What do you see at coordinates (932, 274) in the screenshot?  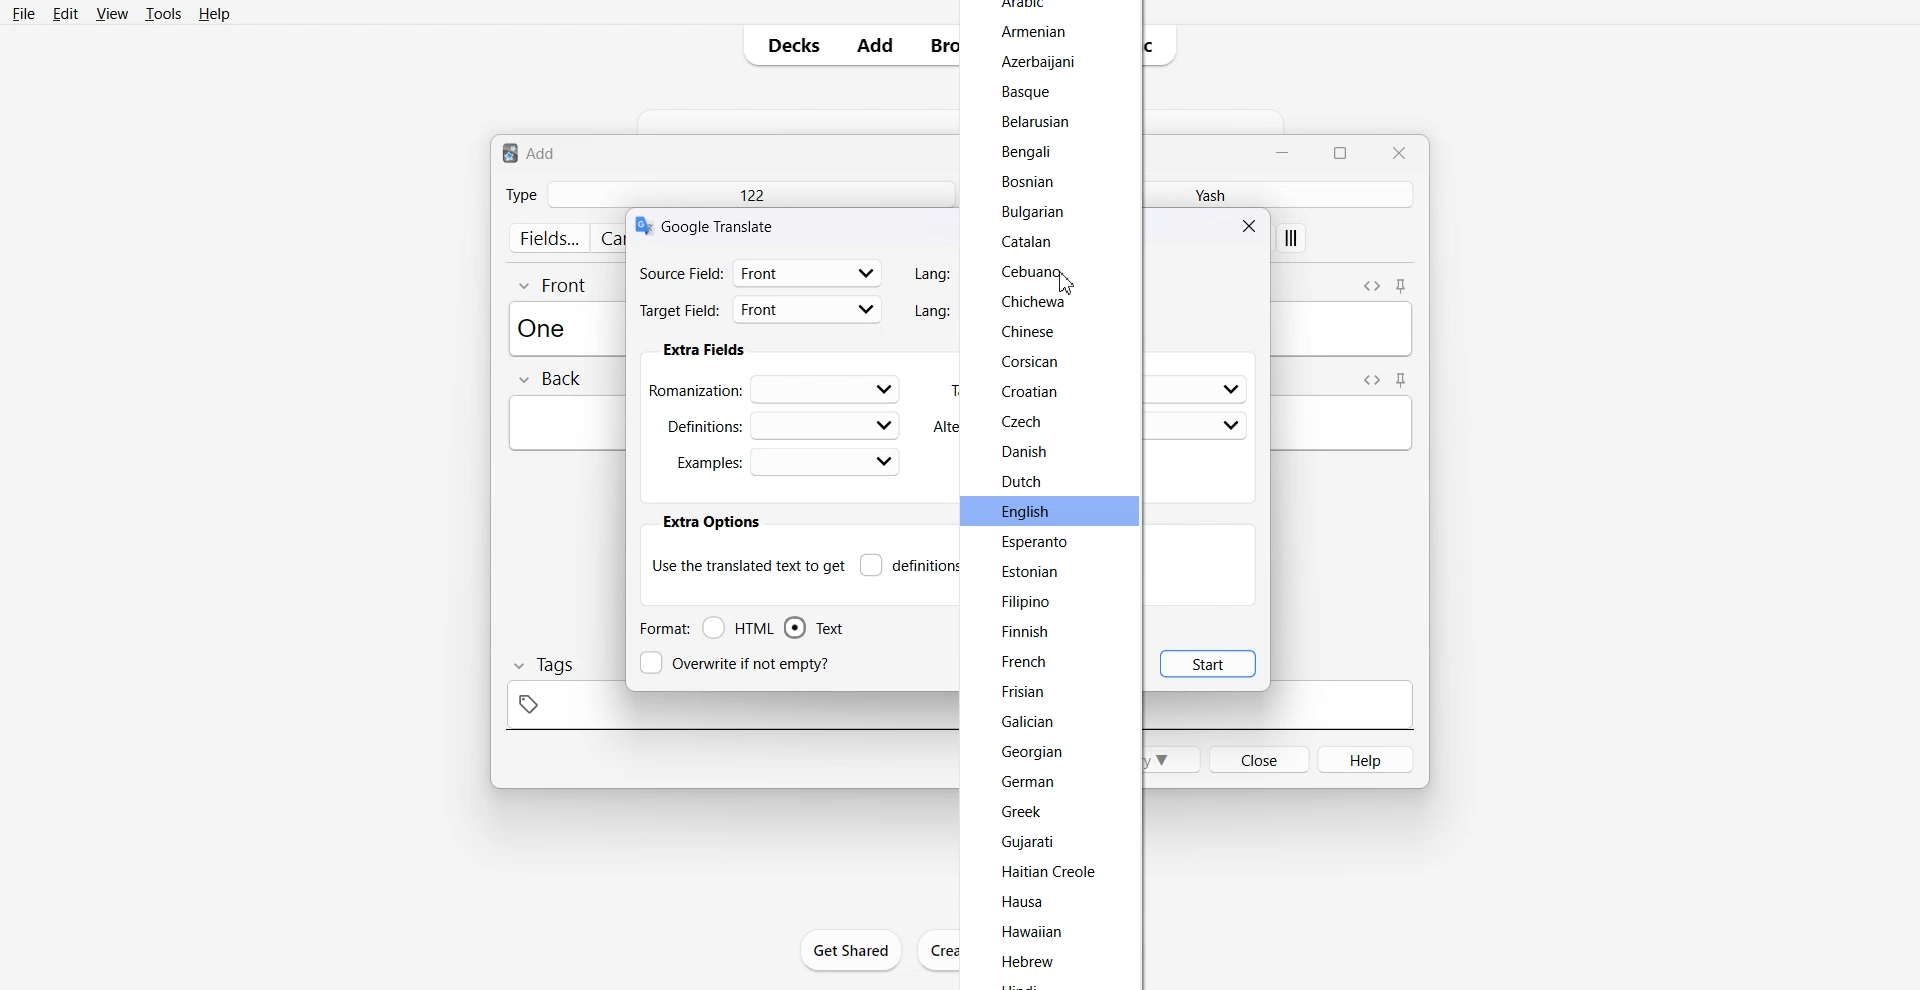 I see `Lang` at bounding box center [932, 274].